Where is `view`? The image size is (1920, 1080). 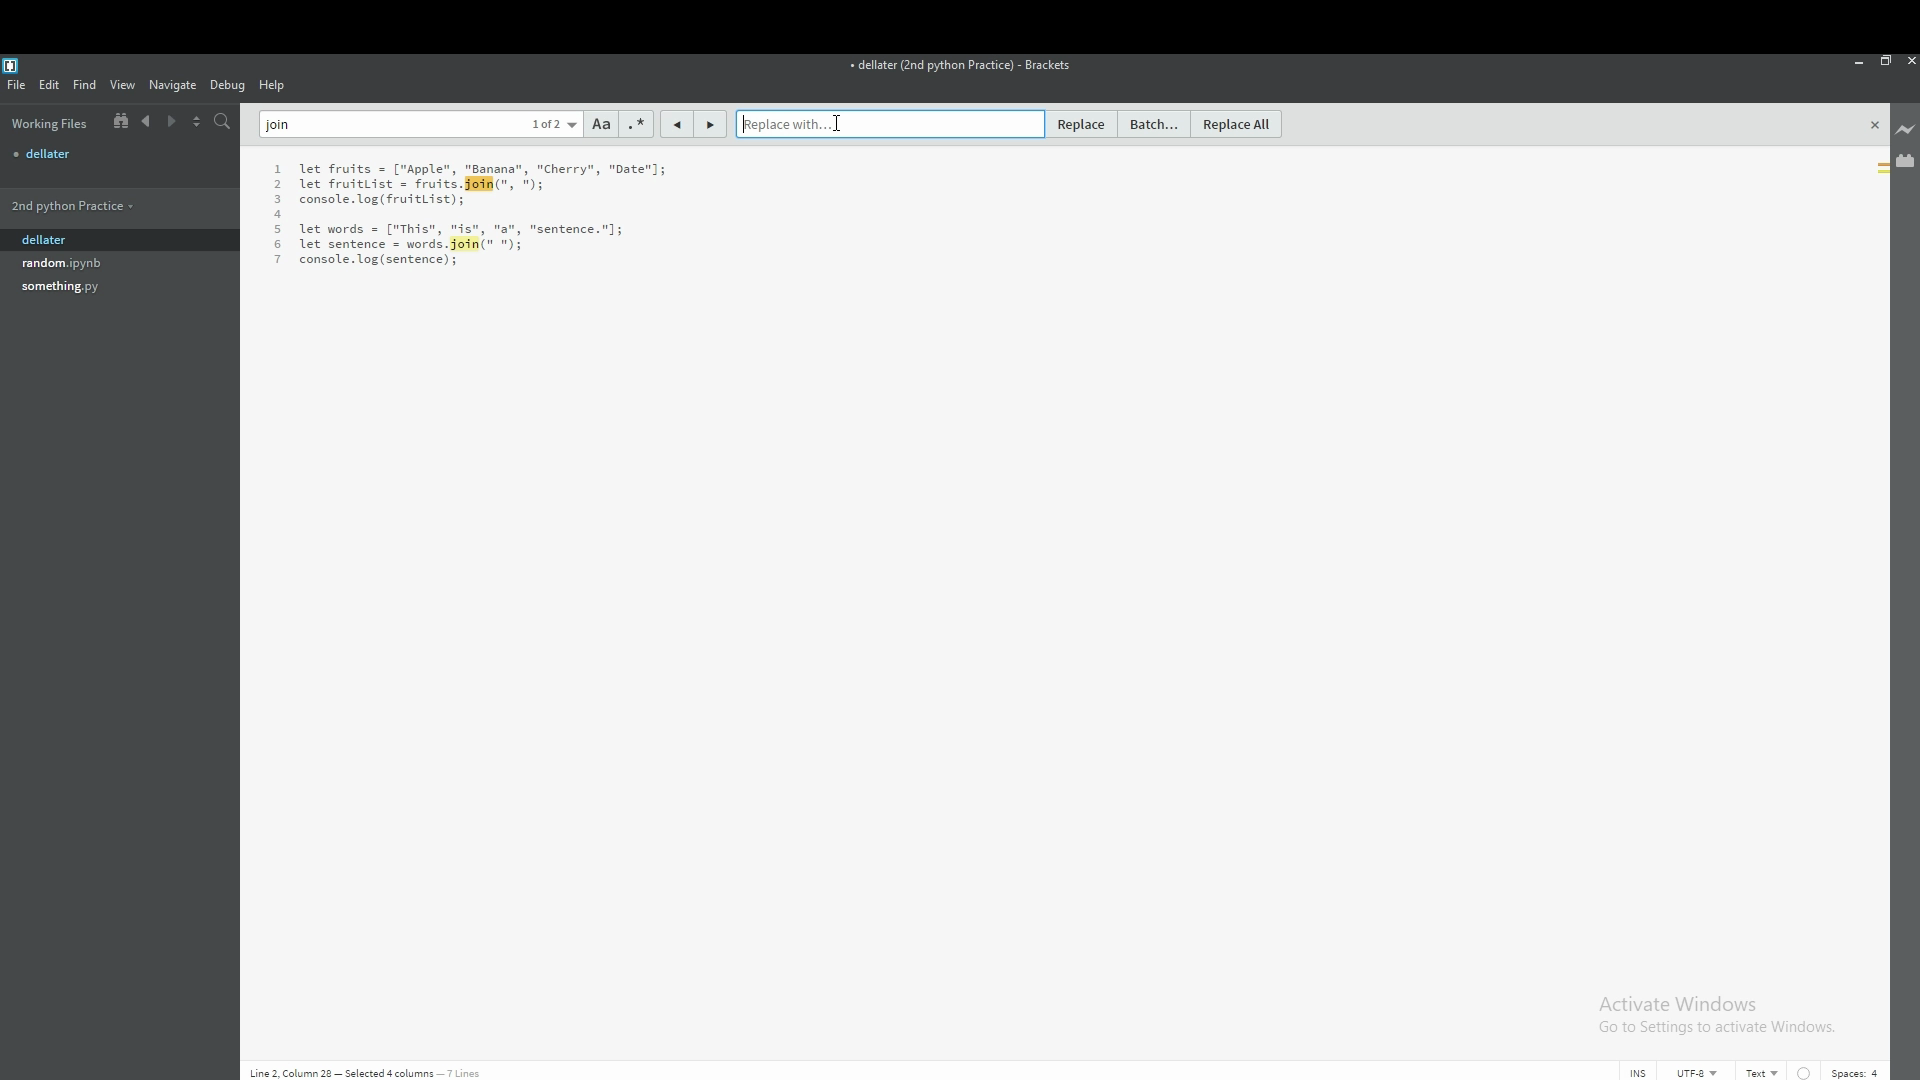 view is located at coordinates (123, 85).